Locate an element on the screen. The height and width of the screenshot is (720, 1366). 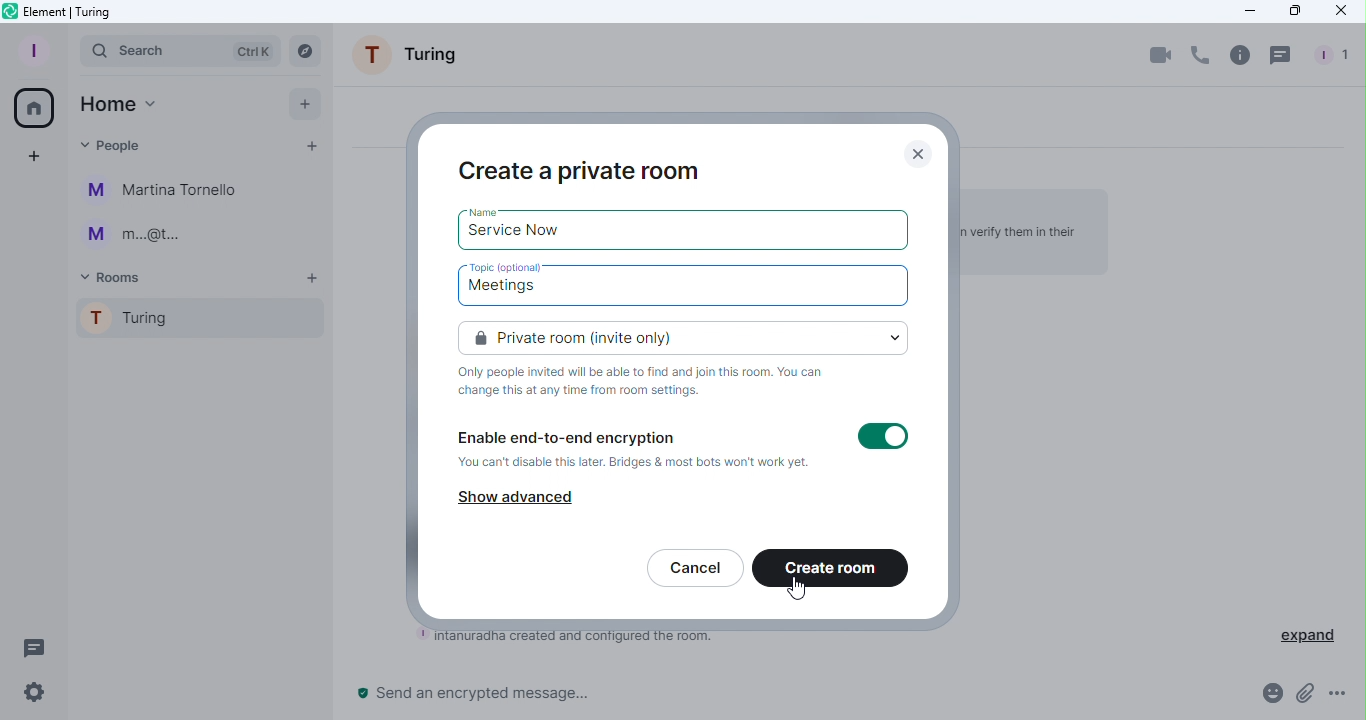
Add is located at coordinates (299, 103).